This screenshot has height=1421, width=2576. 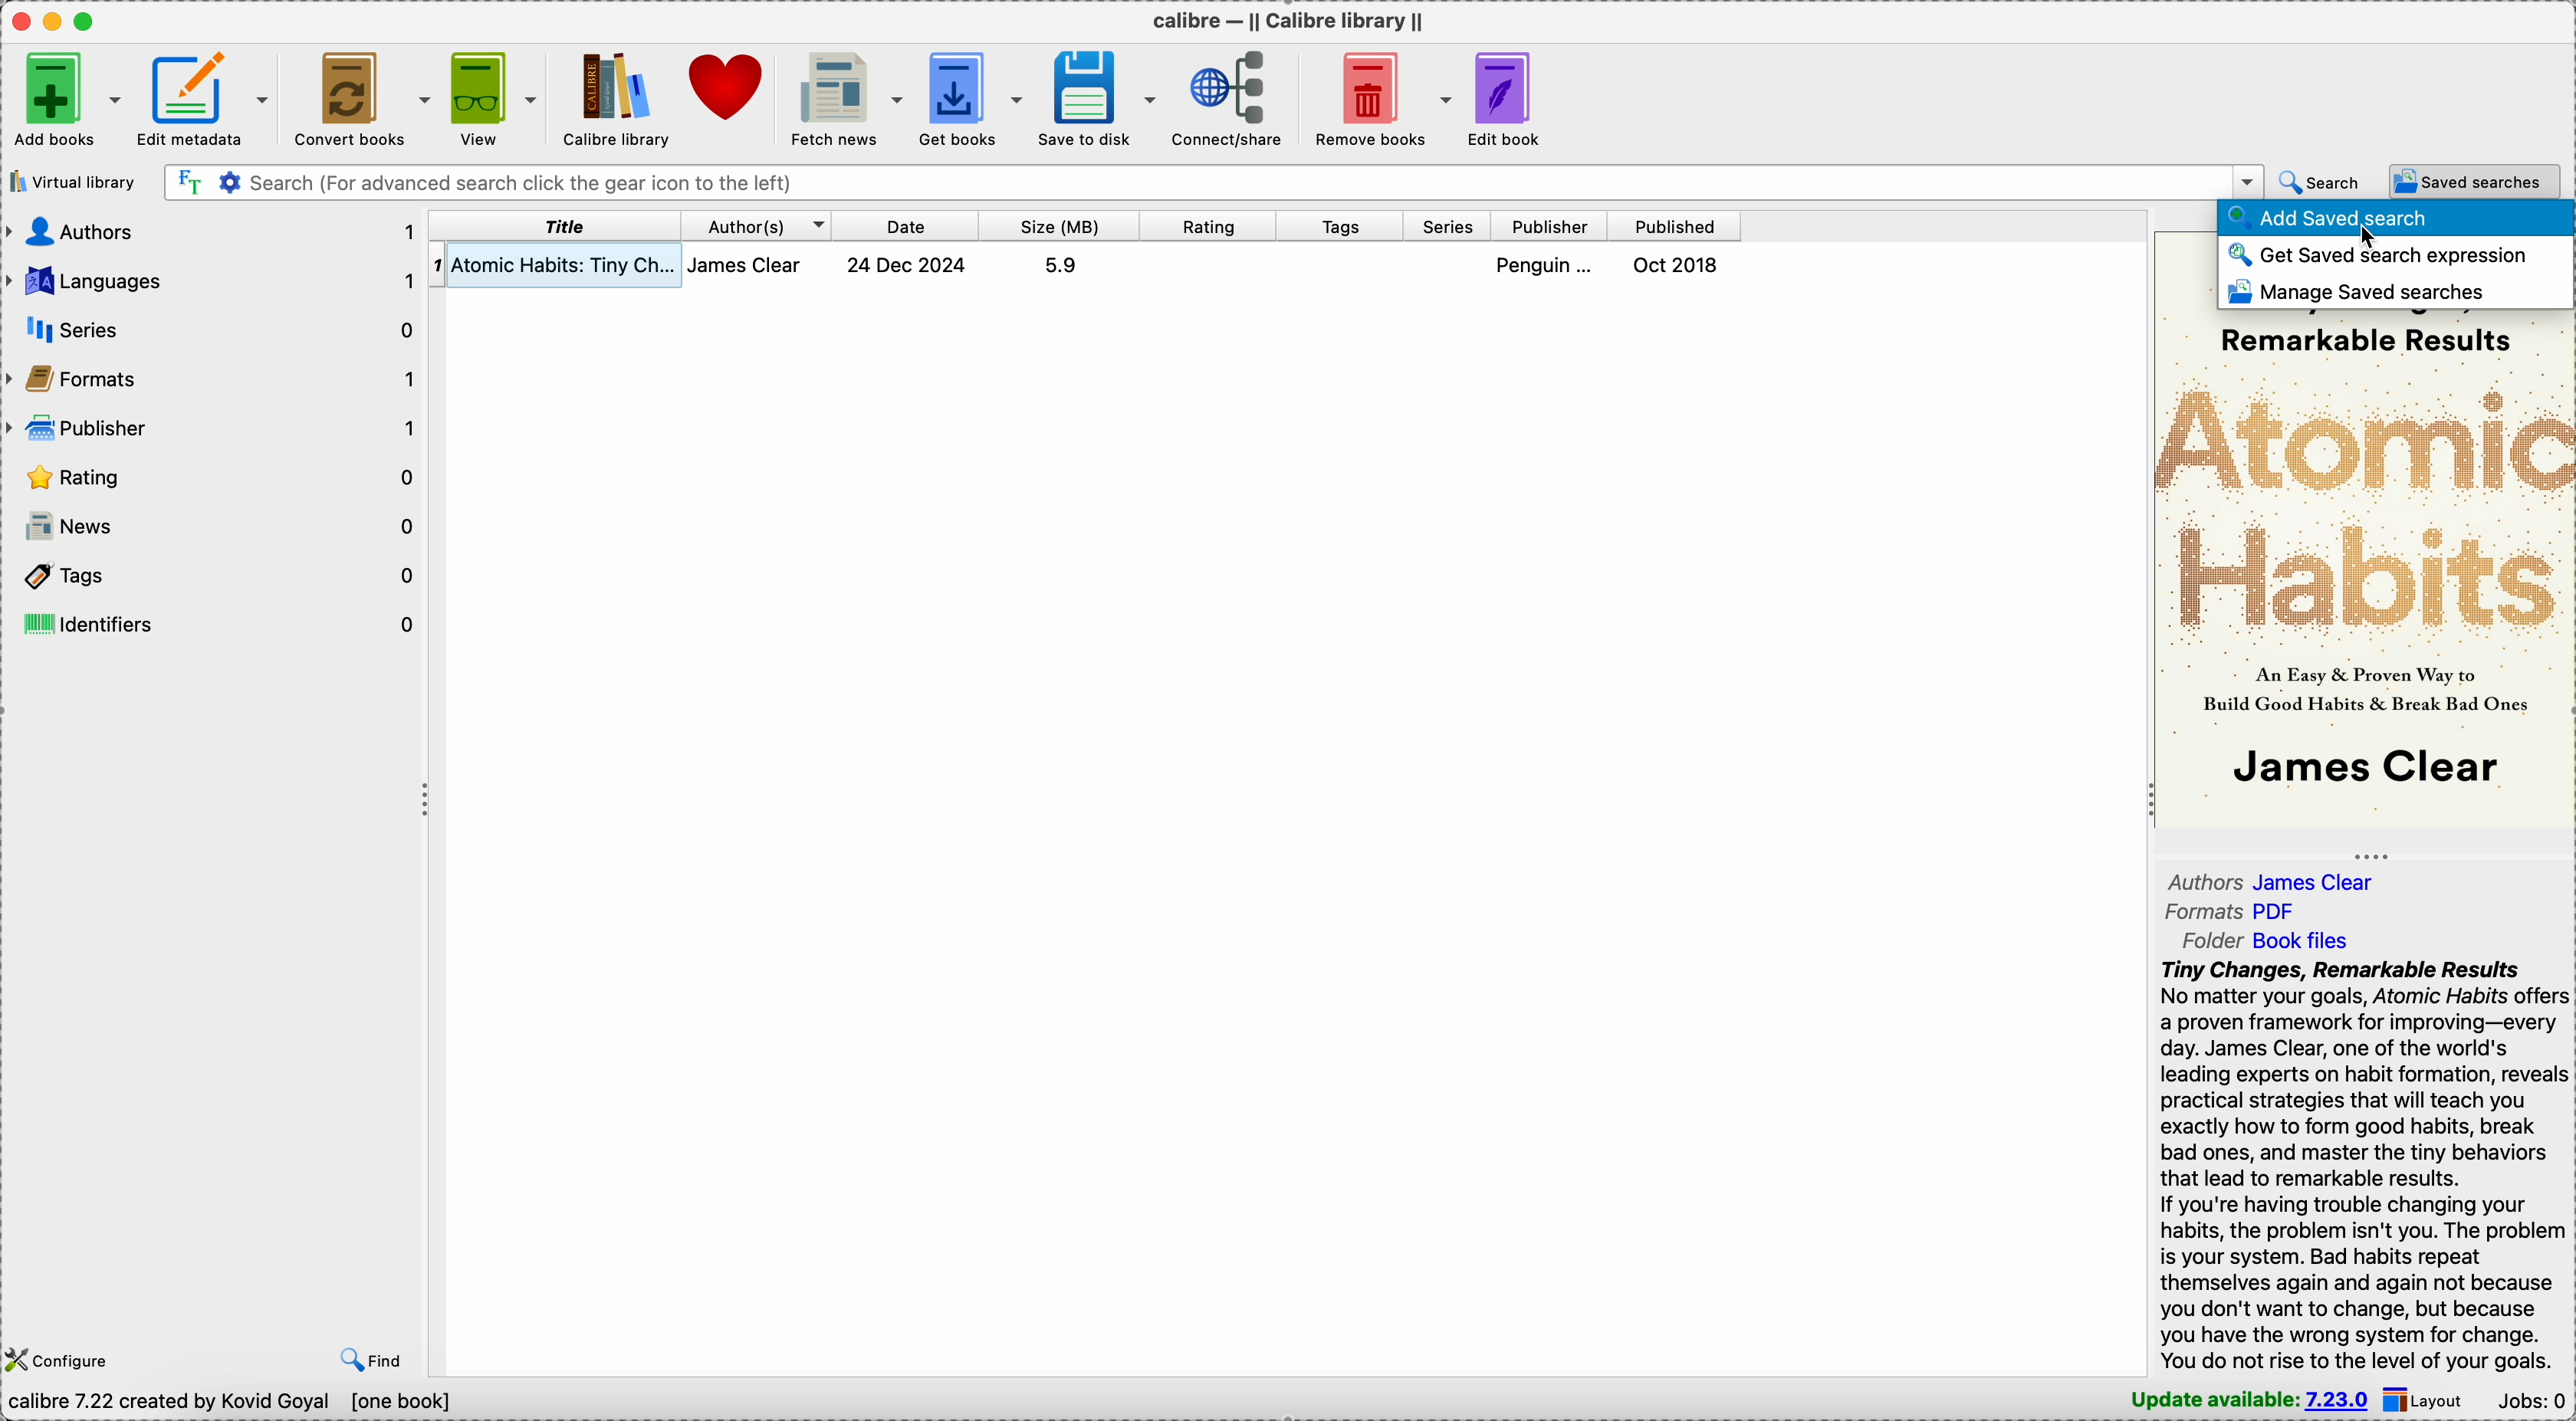 What do you see at coordinates (57, 20) in the screenshot?
I see `minimize` at bounding box center [57, 20].